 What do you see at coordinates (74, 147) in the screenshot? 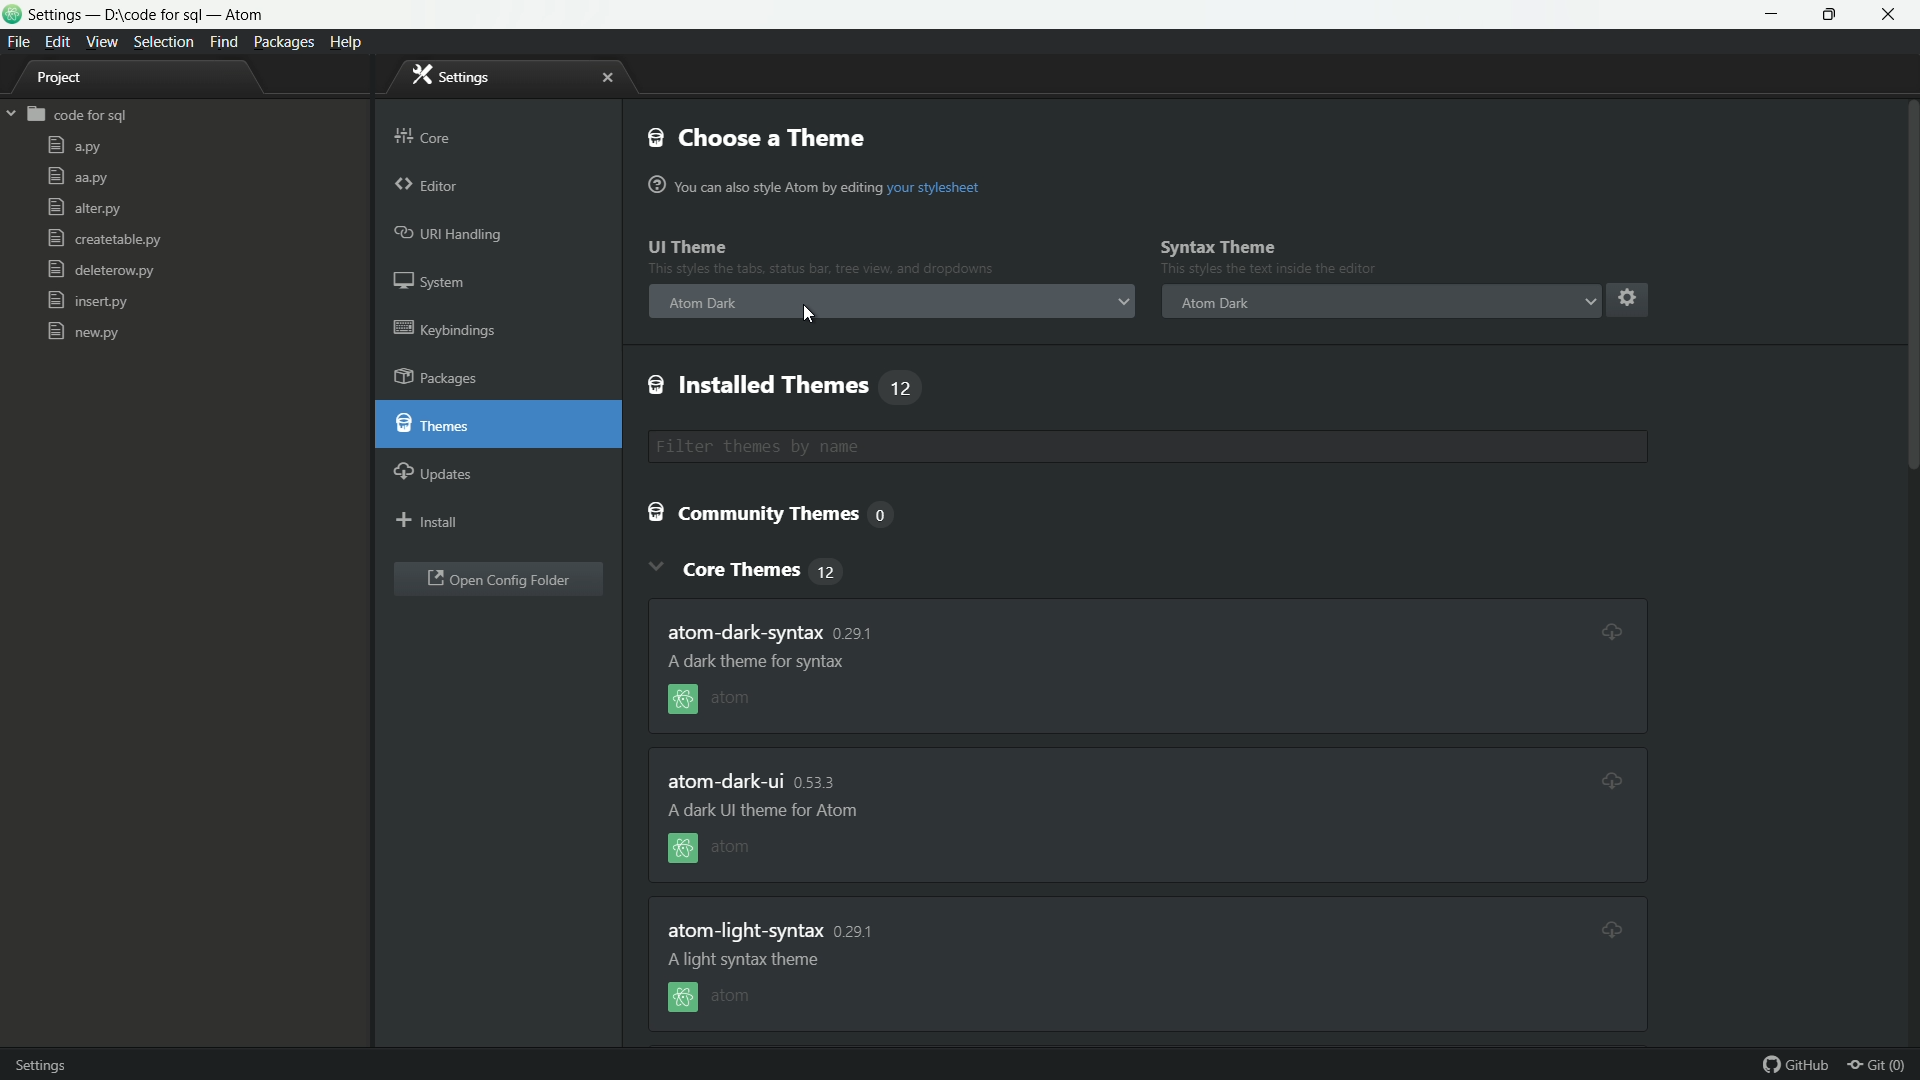
I see `a.py file` at bounding box center [74, 147].